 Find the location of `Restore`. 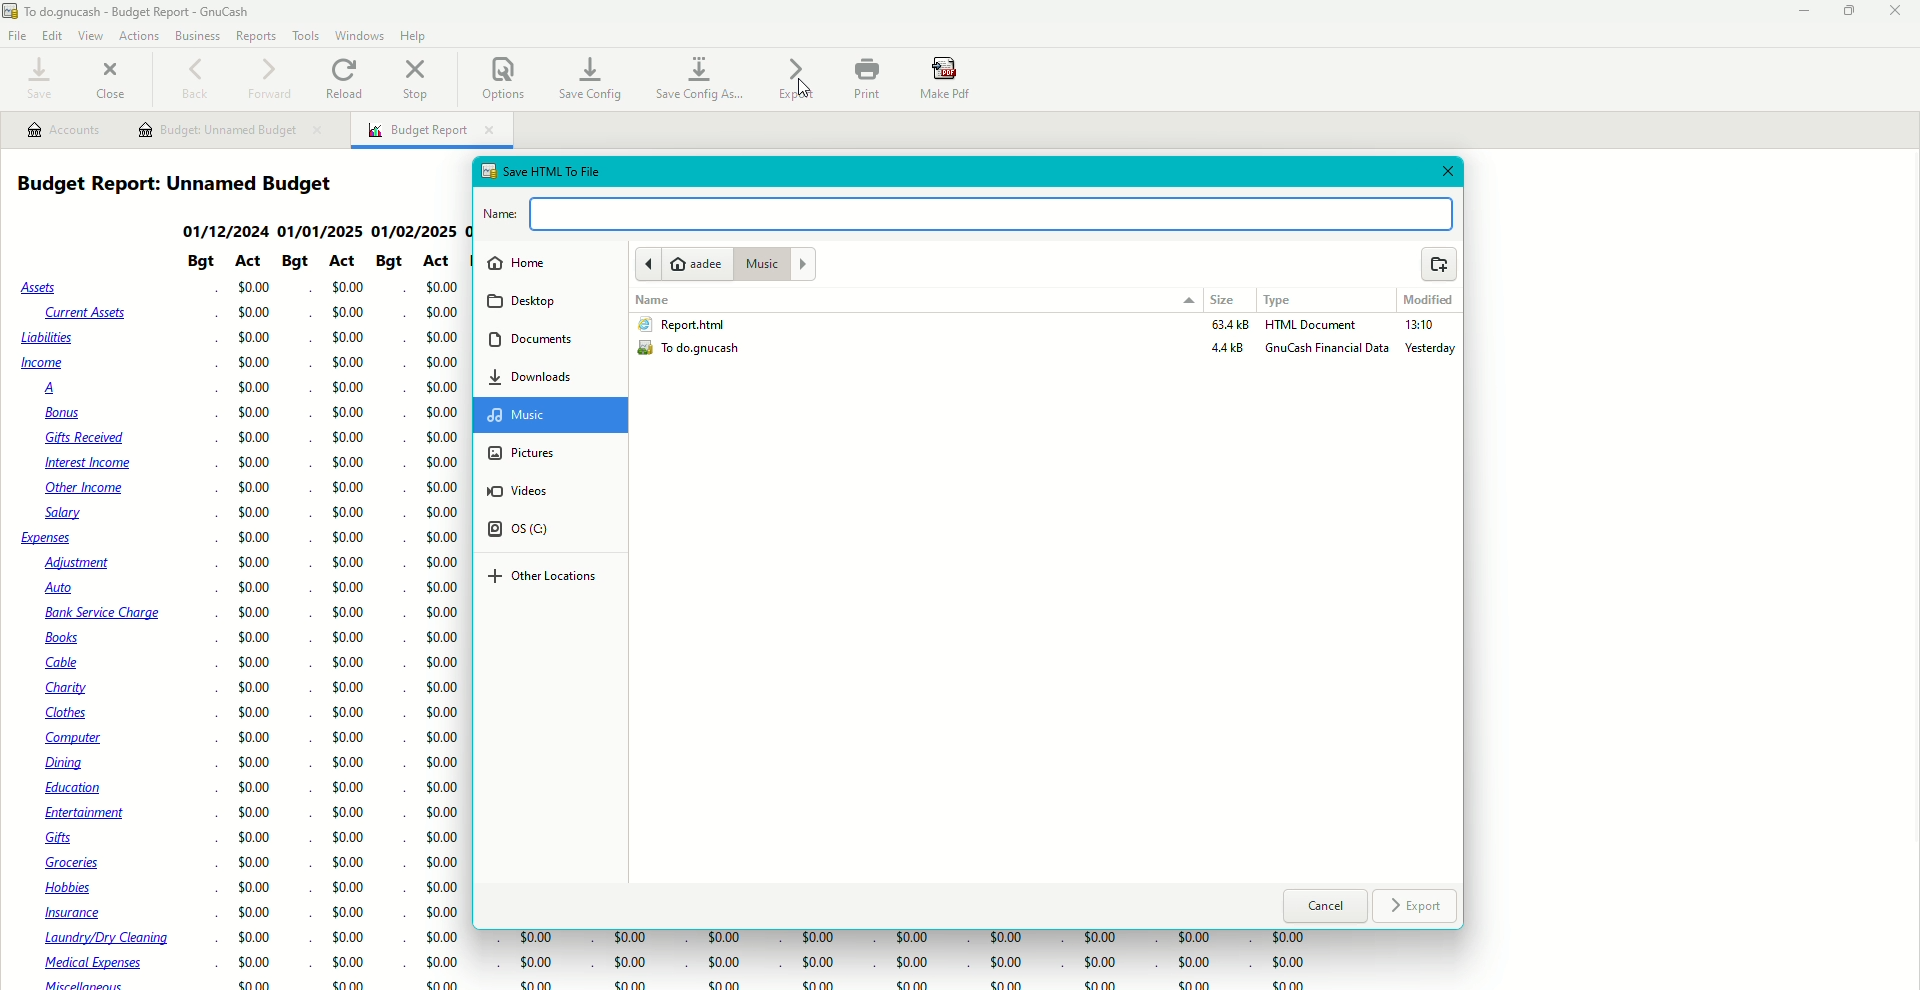

Restore is located at coordinates (1850, 12).